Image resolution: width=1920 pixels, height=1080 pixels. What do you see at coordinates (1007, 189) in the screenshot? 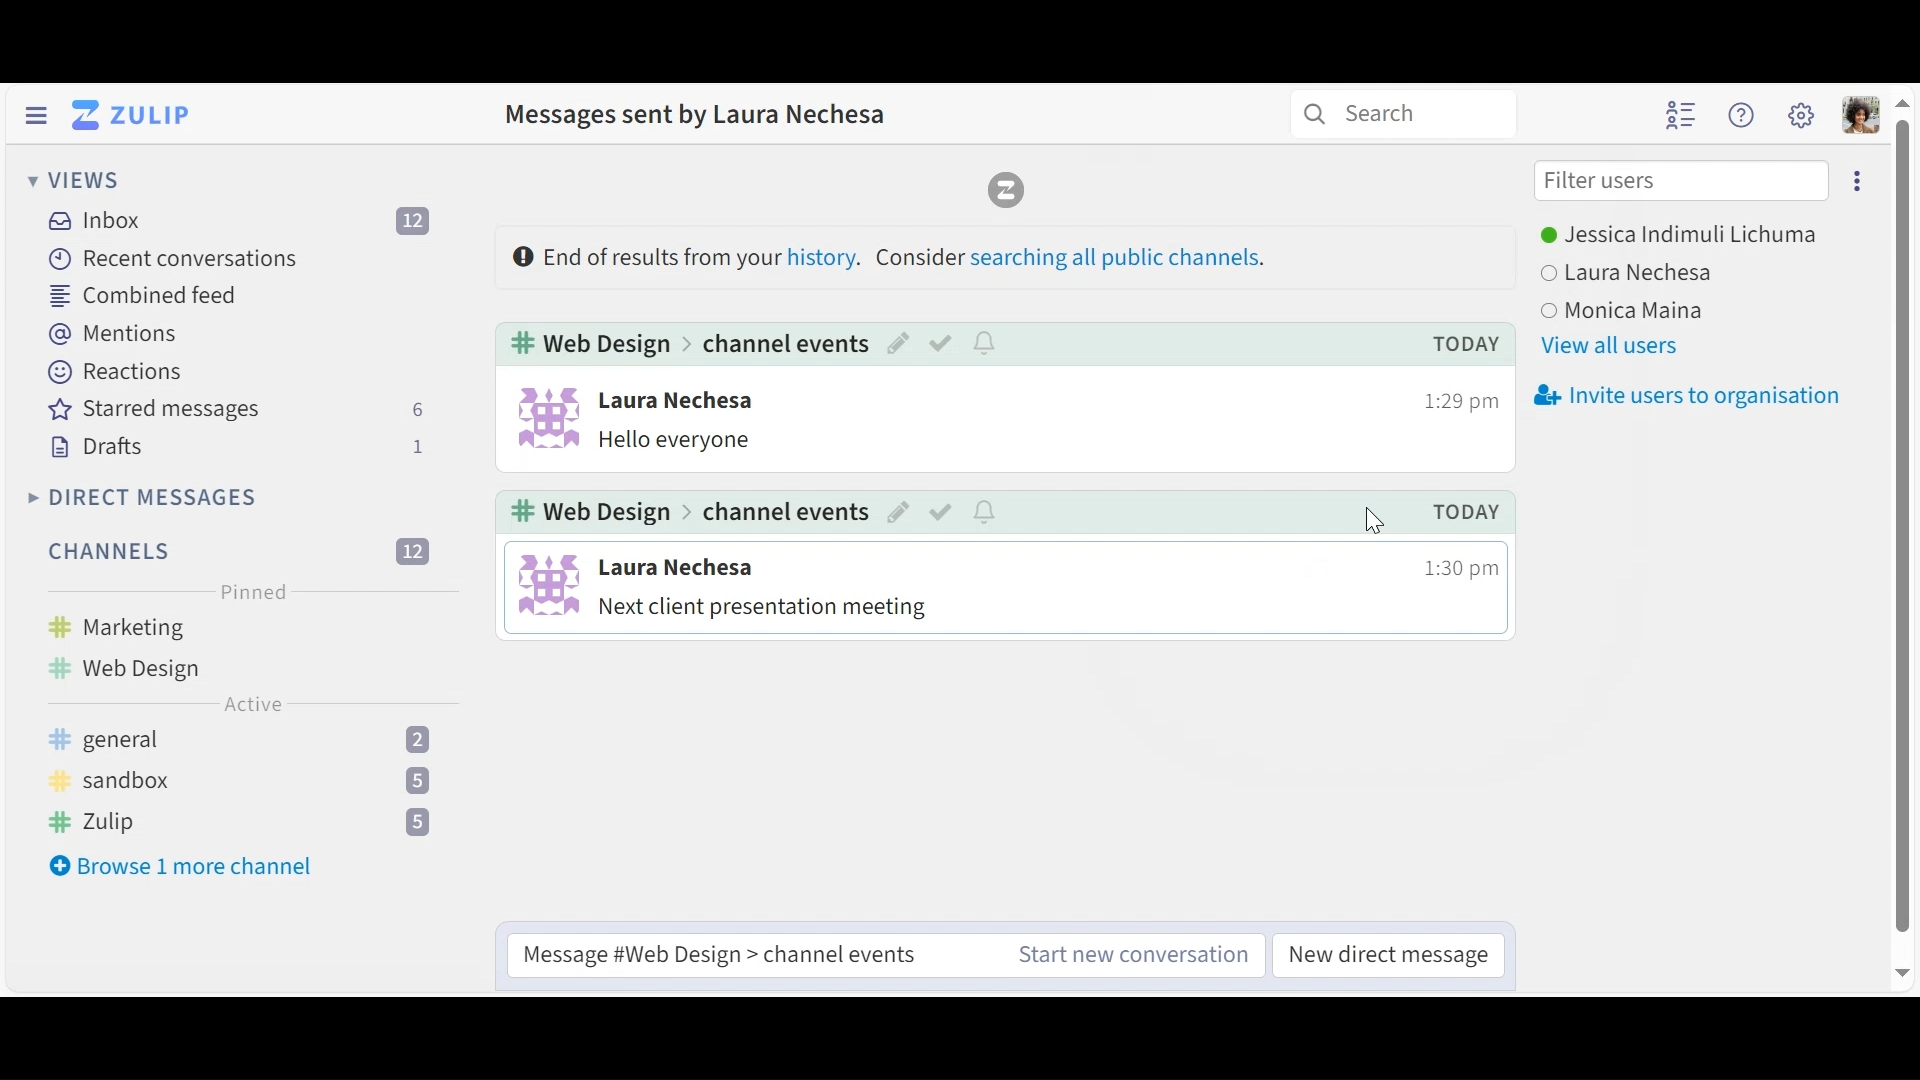
I see `Zulip logo` at bounding box center [1007, 189].